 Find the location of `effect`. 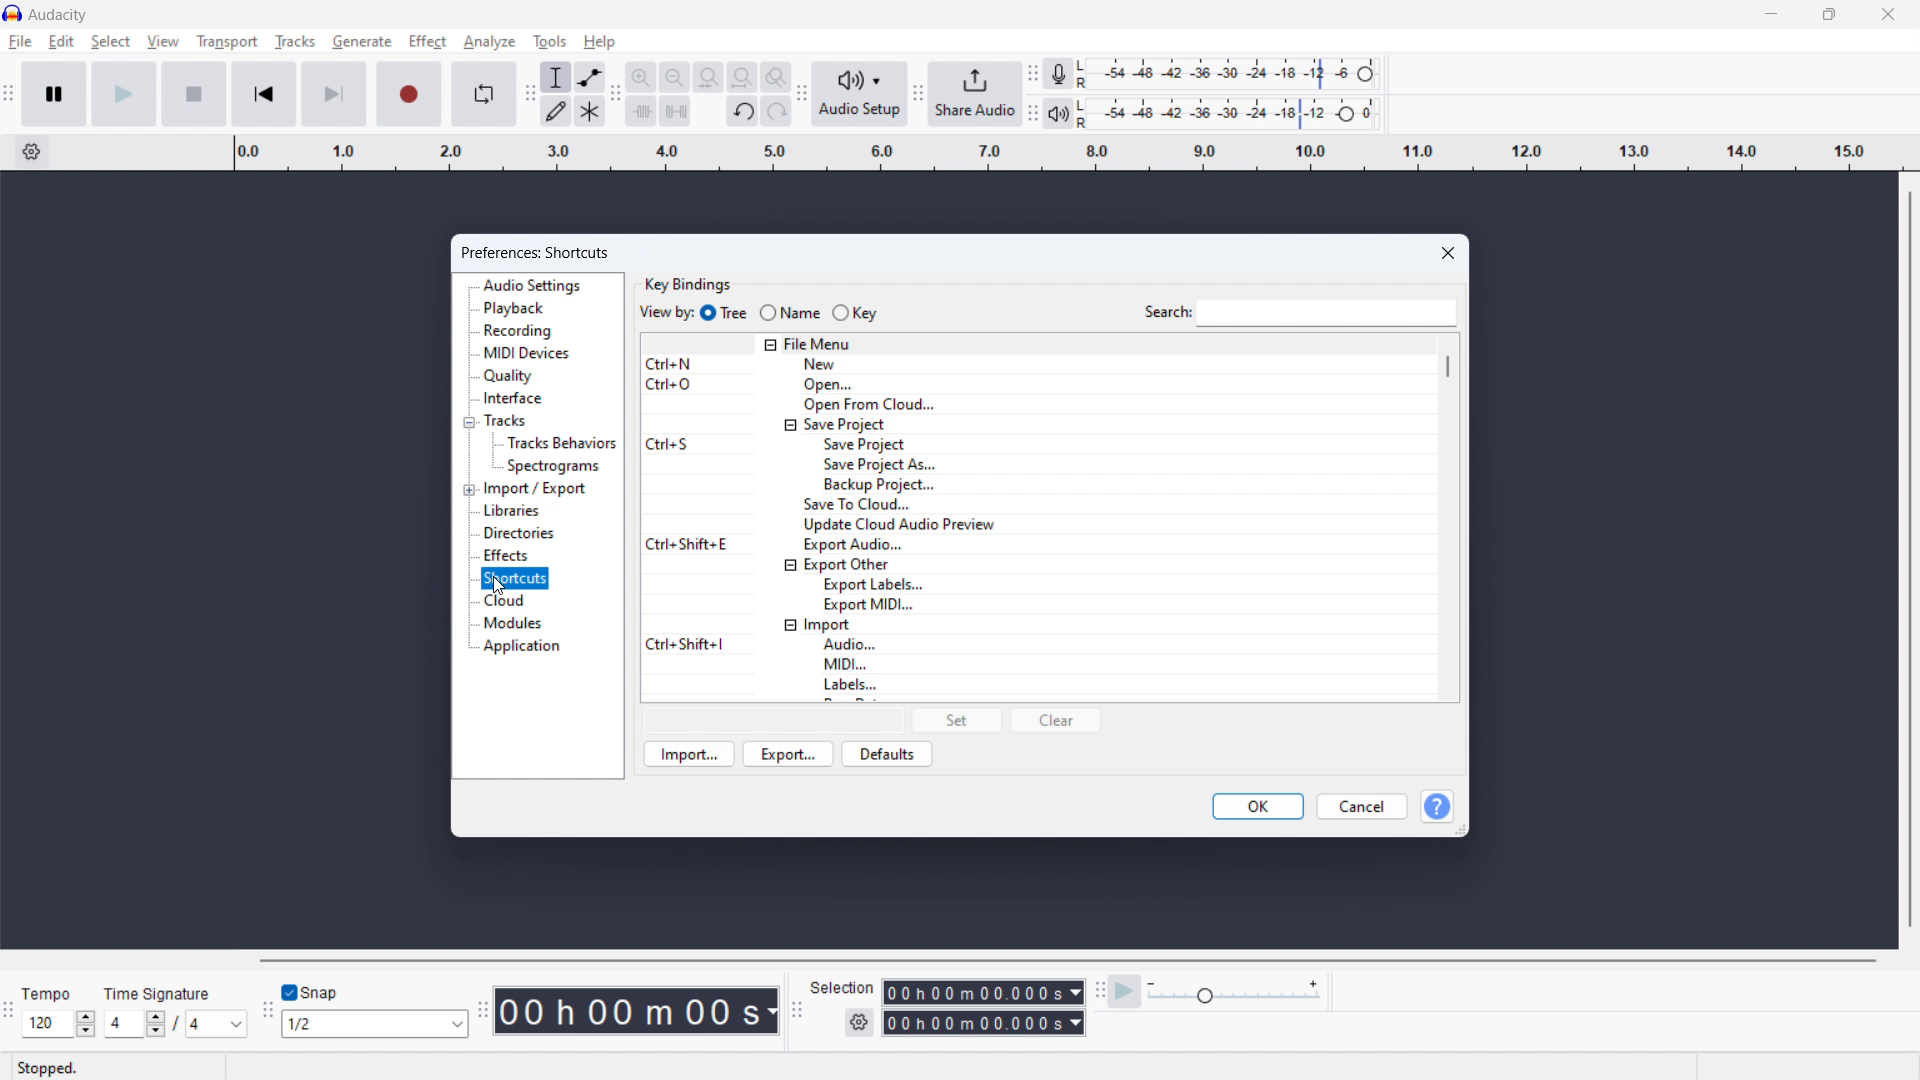

effect is located at coordinates (427, 41).